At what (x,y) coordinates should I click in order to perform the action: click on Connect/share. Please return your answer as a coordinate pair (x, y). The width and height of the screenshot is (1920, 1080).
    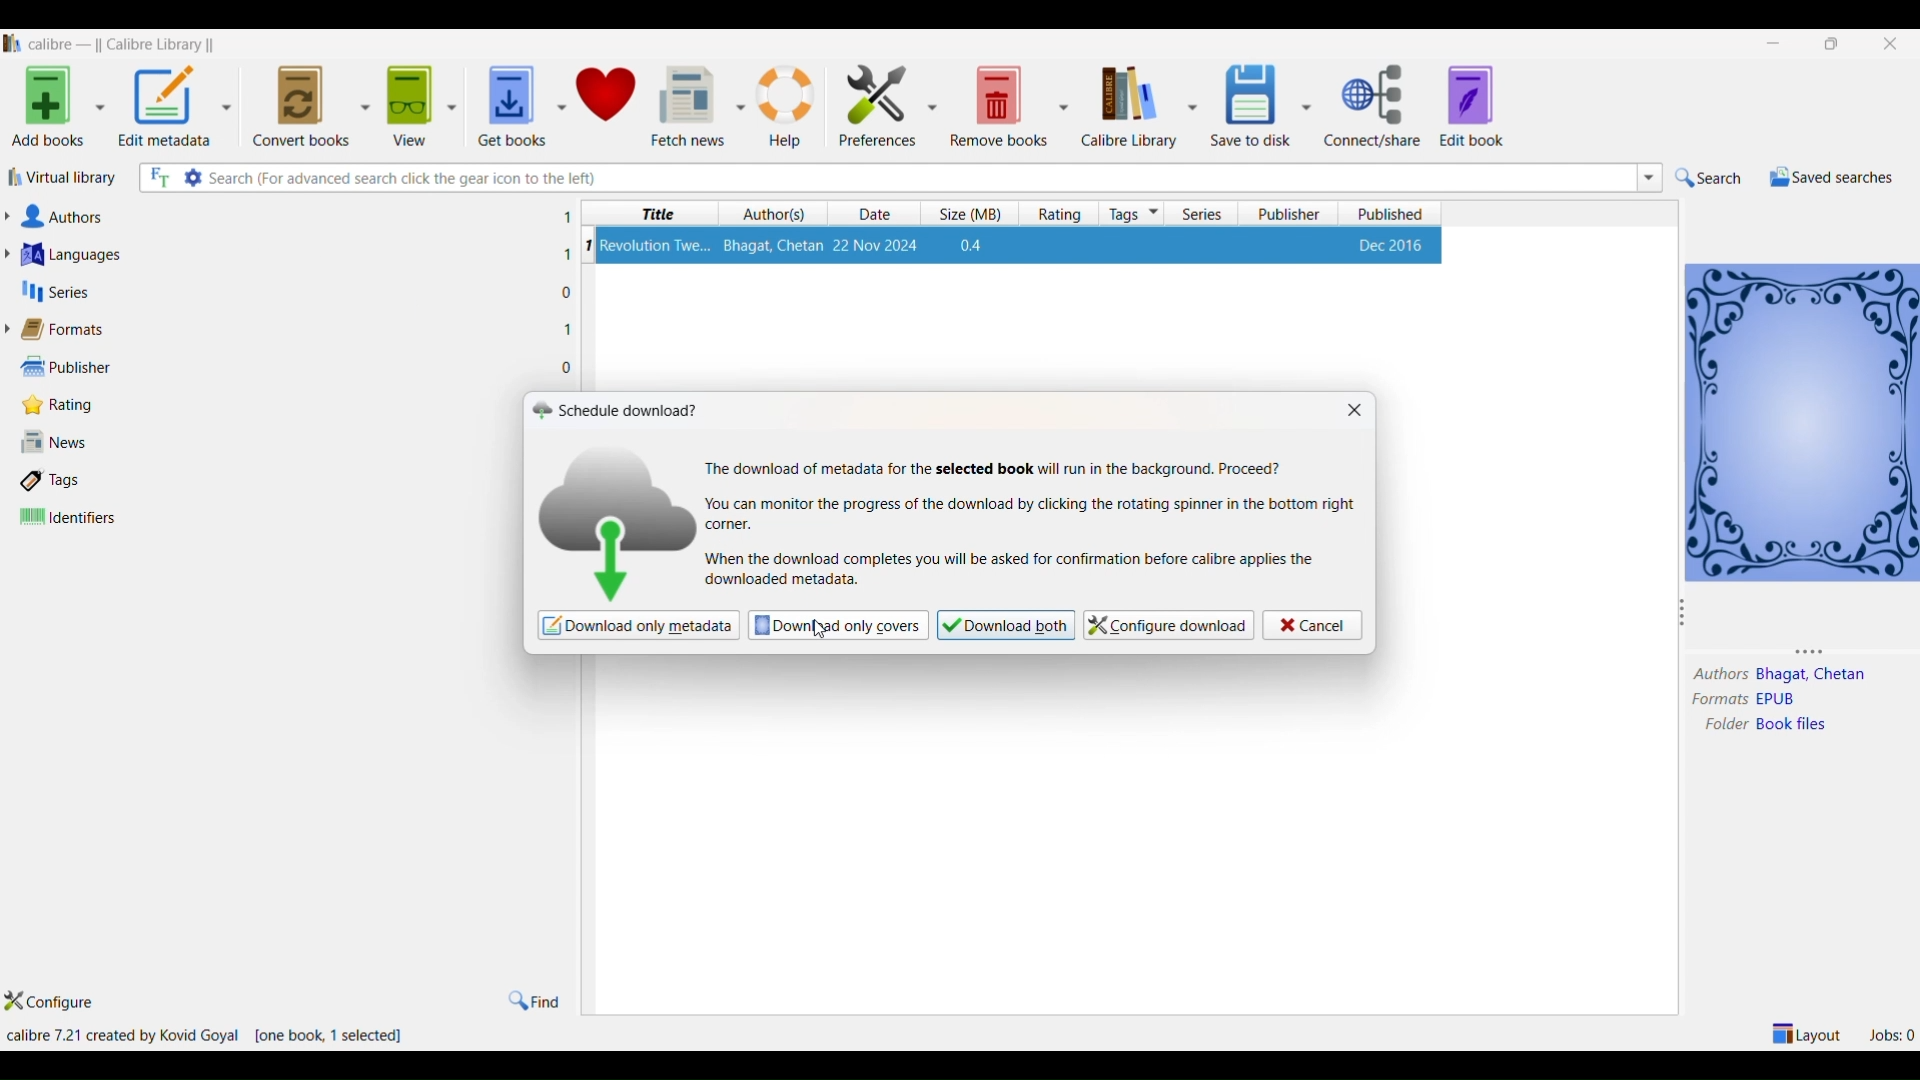
    Looking at the image, I should click on (1376, 106).